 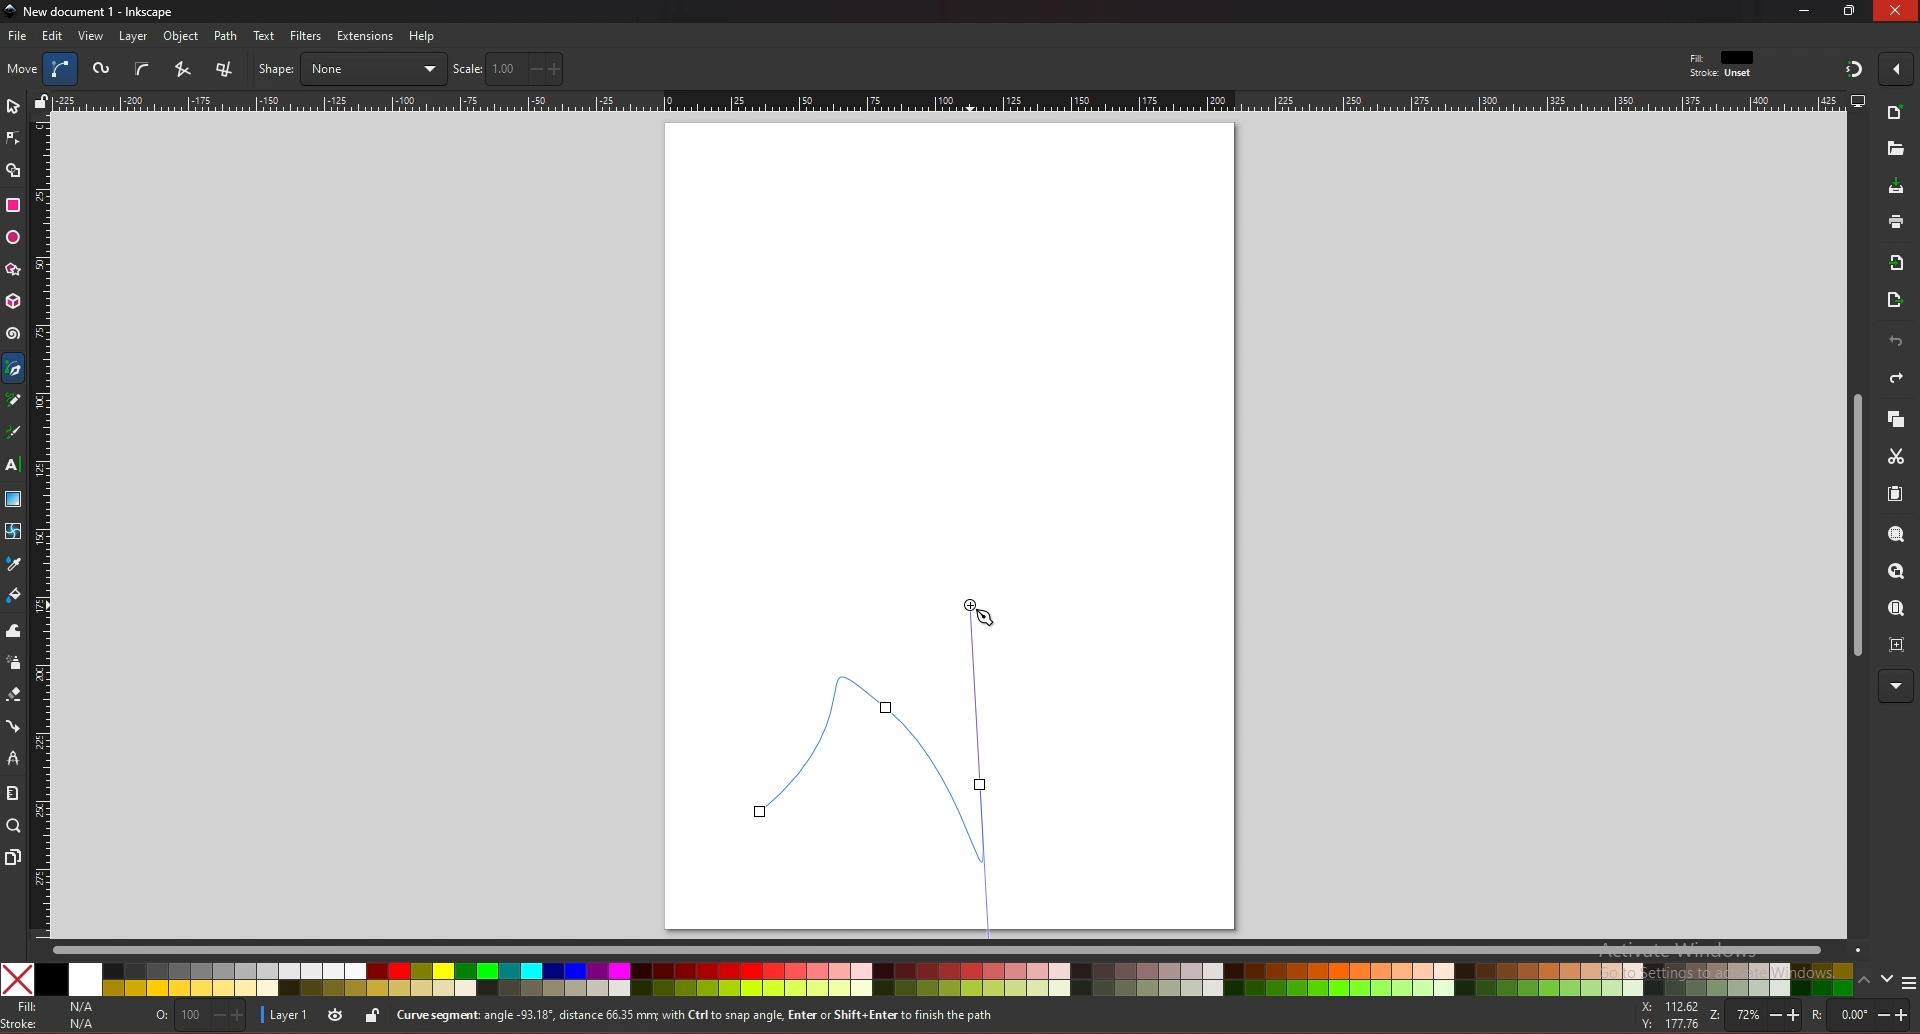 I want to click on zoom page, so click(x=1895, y=610).